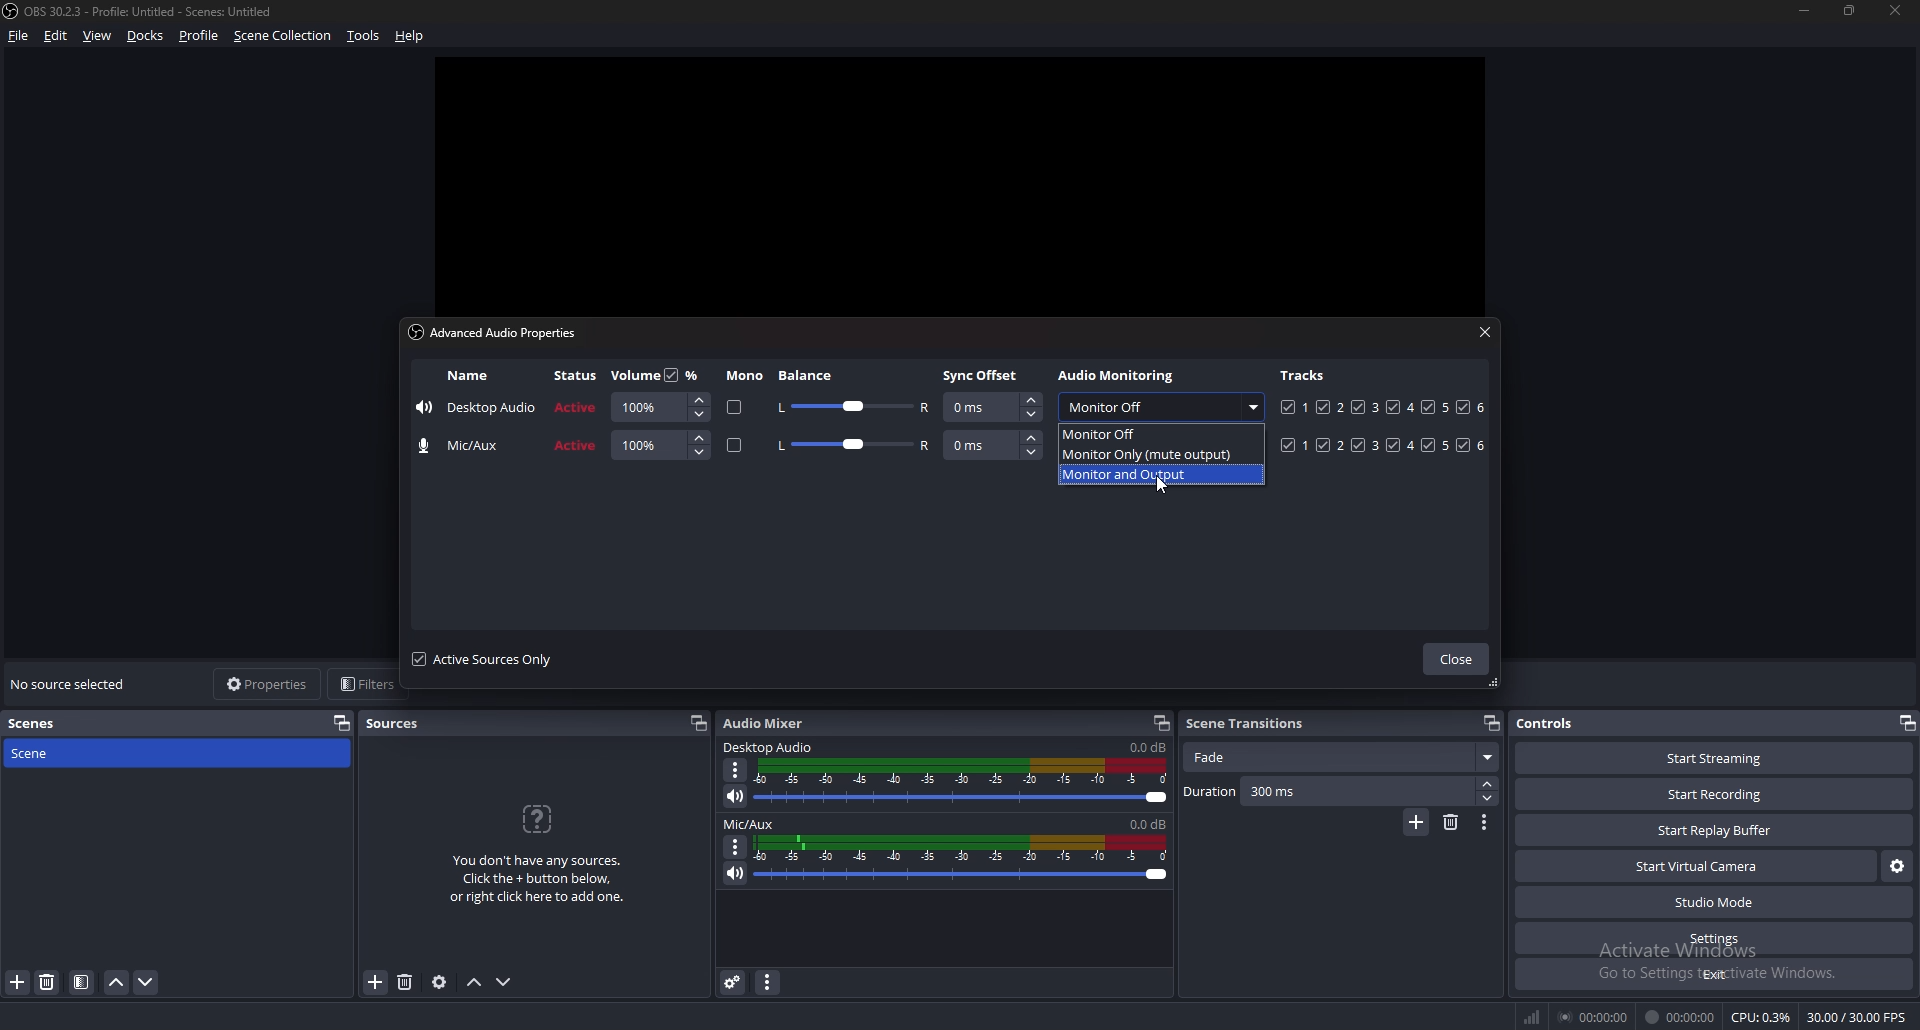 This screenshot has height=1030, width=1920. What do you see at coordinates (116, 982) in the screenshot?
I see `move scene up` at bounding box center [116, 982].